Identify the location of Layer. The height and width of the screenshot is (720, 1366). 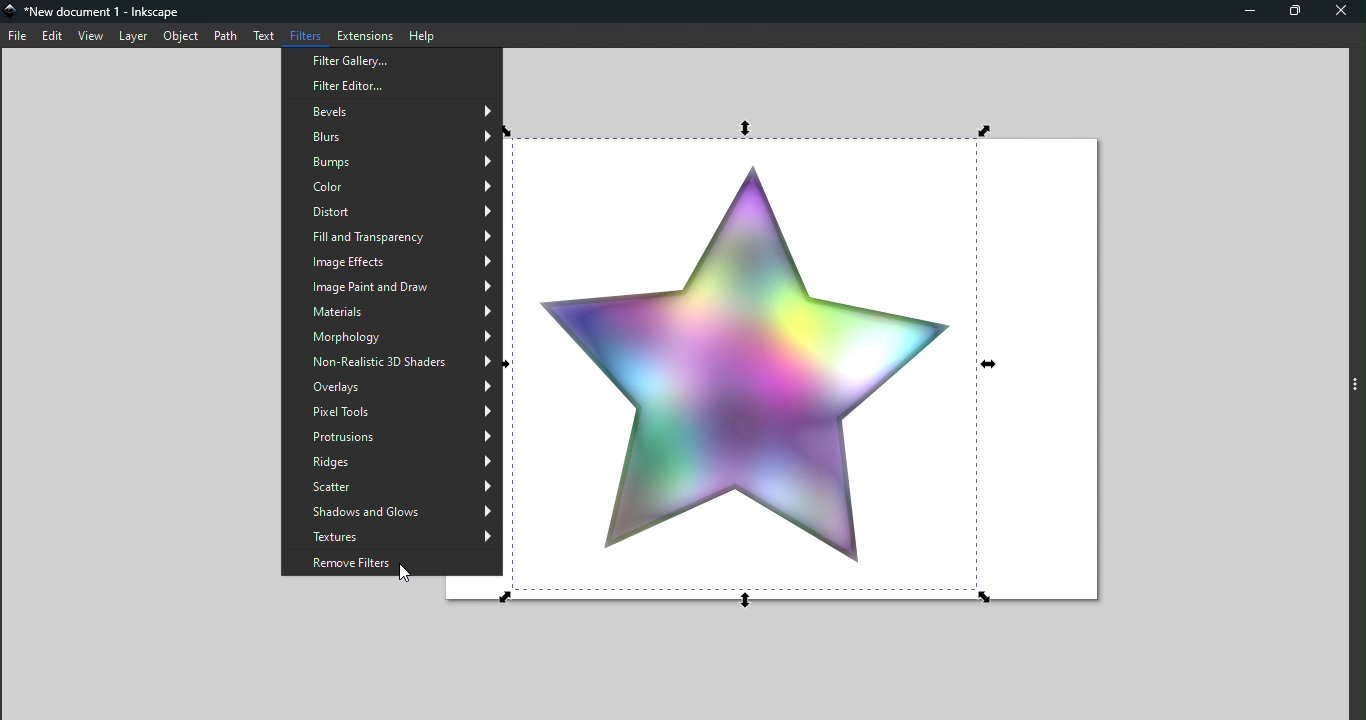
(134, 36).